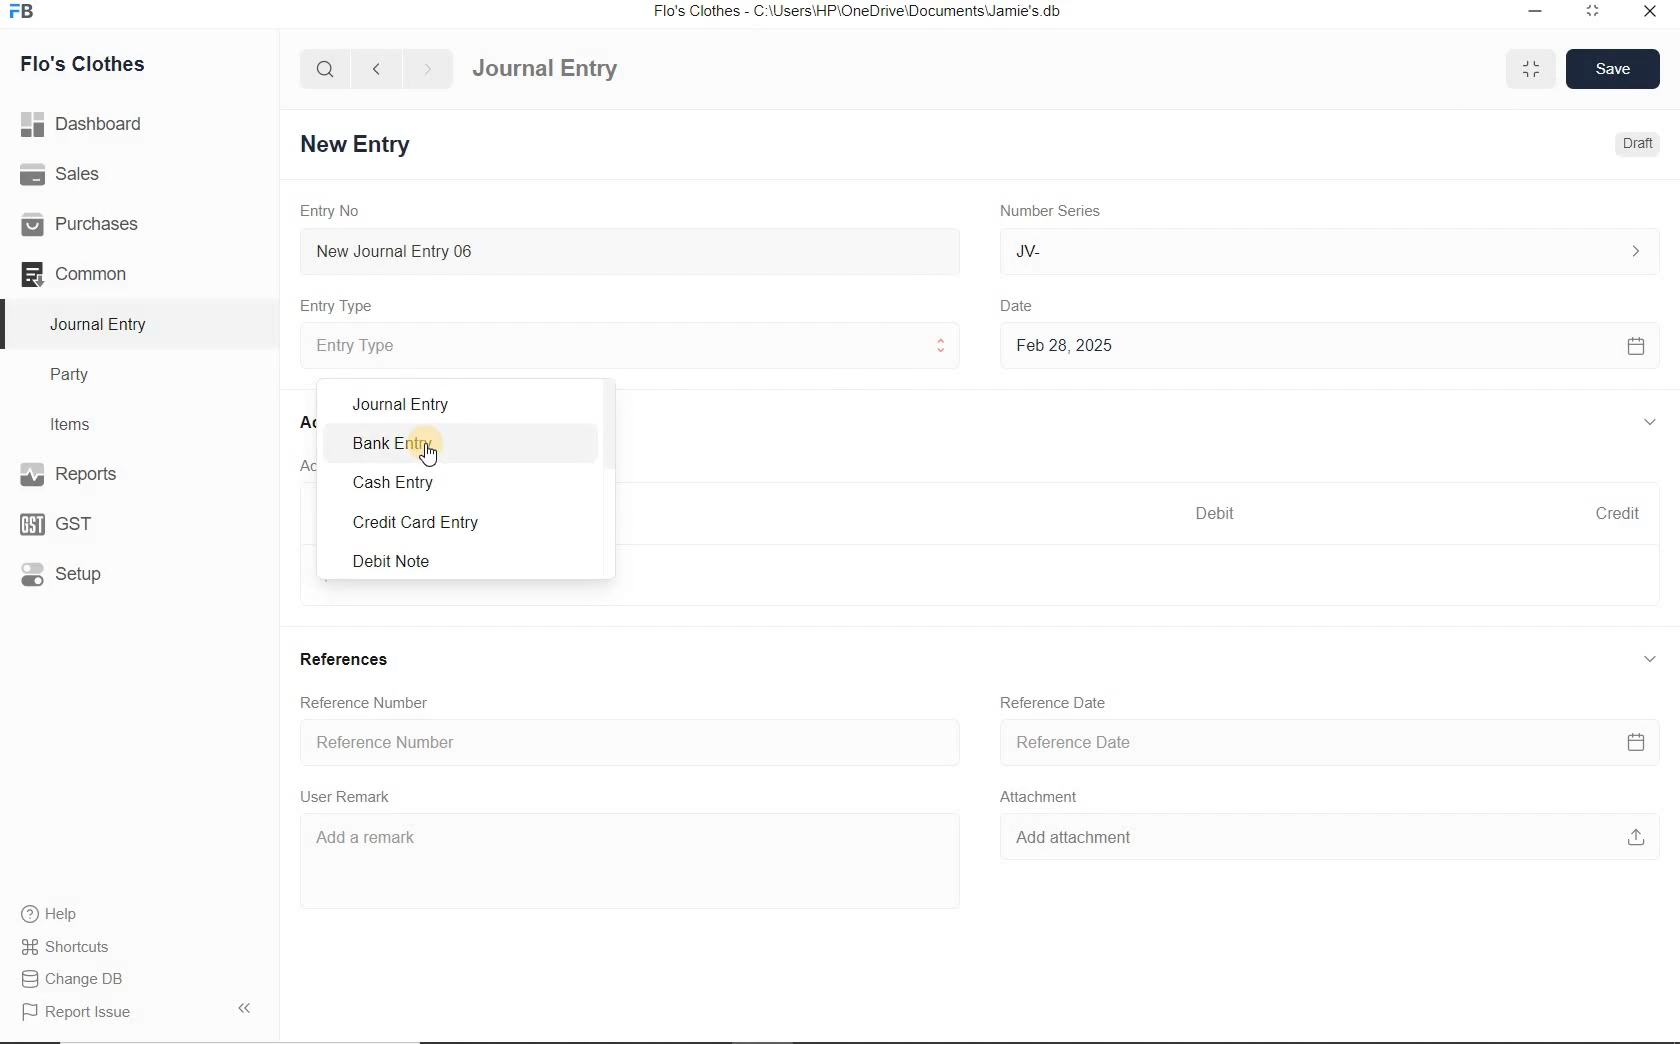 Image resolution: width=1680 pixels, height=1044 pixels. Describe the element at coordinates (581, 66) in the screenshot. I see `Journal Entry` at that location.